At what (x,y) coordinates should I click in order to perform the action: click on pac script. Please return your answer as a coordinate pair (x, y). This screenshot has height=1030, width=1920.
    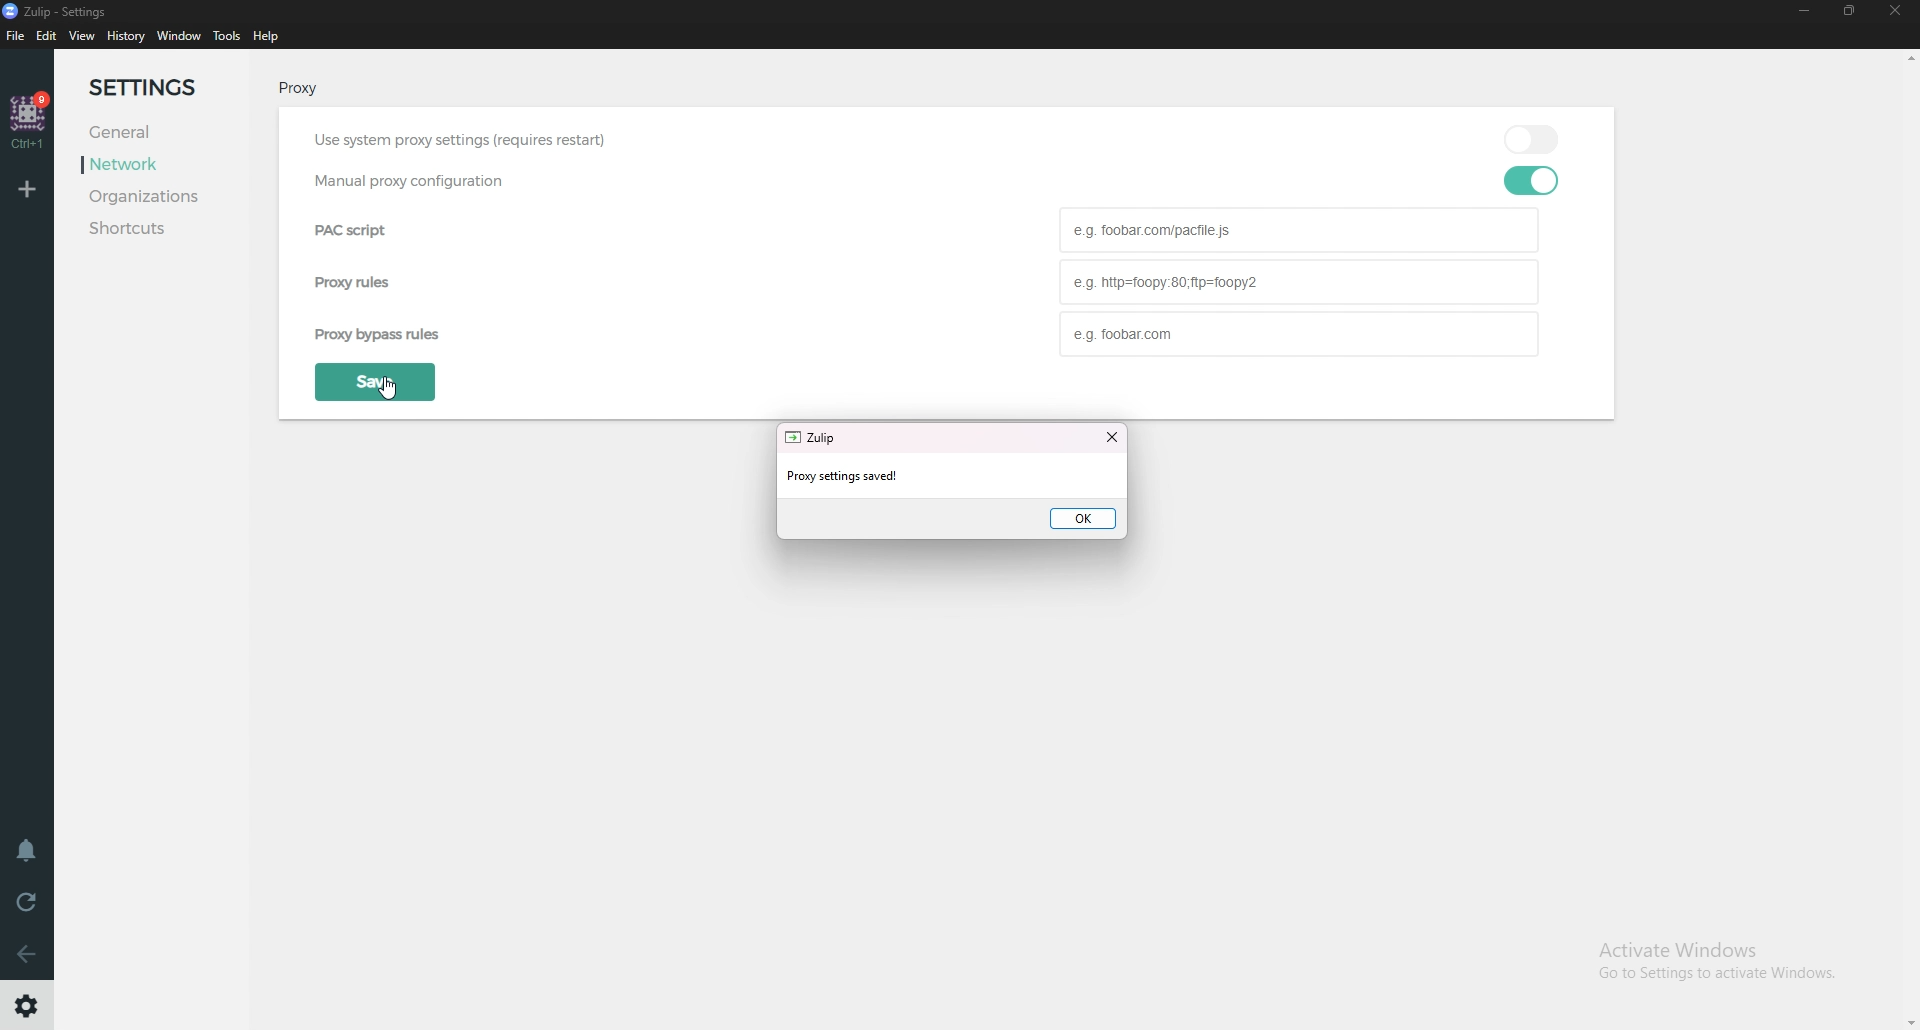
    Looking at the image, I should click on (367, 232).